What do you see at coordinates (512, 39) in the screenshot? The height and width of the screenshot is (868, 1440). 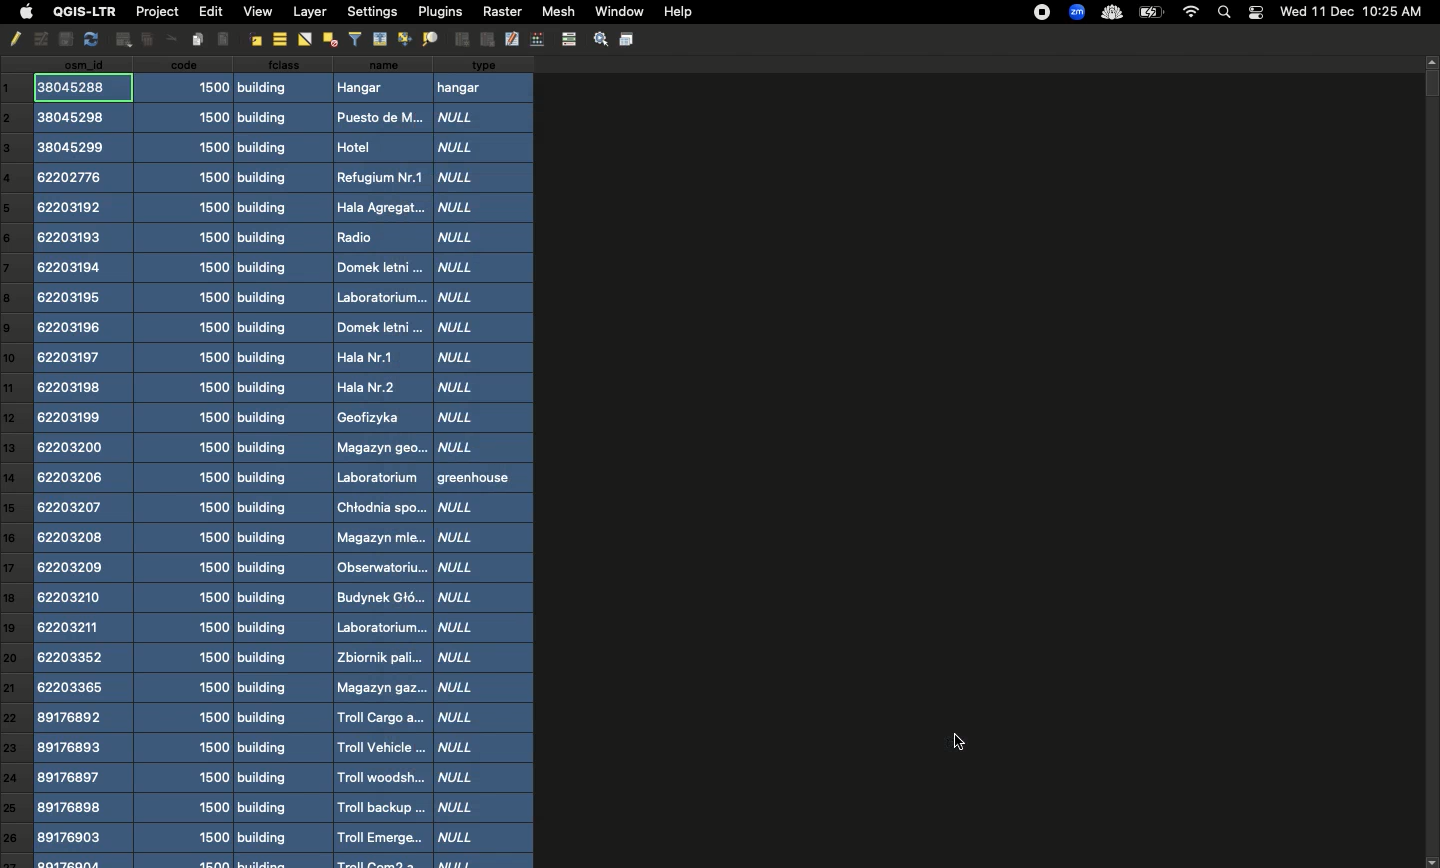 I see `edit` at bounding box center [512, 39].